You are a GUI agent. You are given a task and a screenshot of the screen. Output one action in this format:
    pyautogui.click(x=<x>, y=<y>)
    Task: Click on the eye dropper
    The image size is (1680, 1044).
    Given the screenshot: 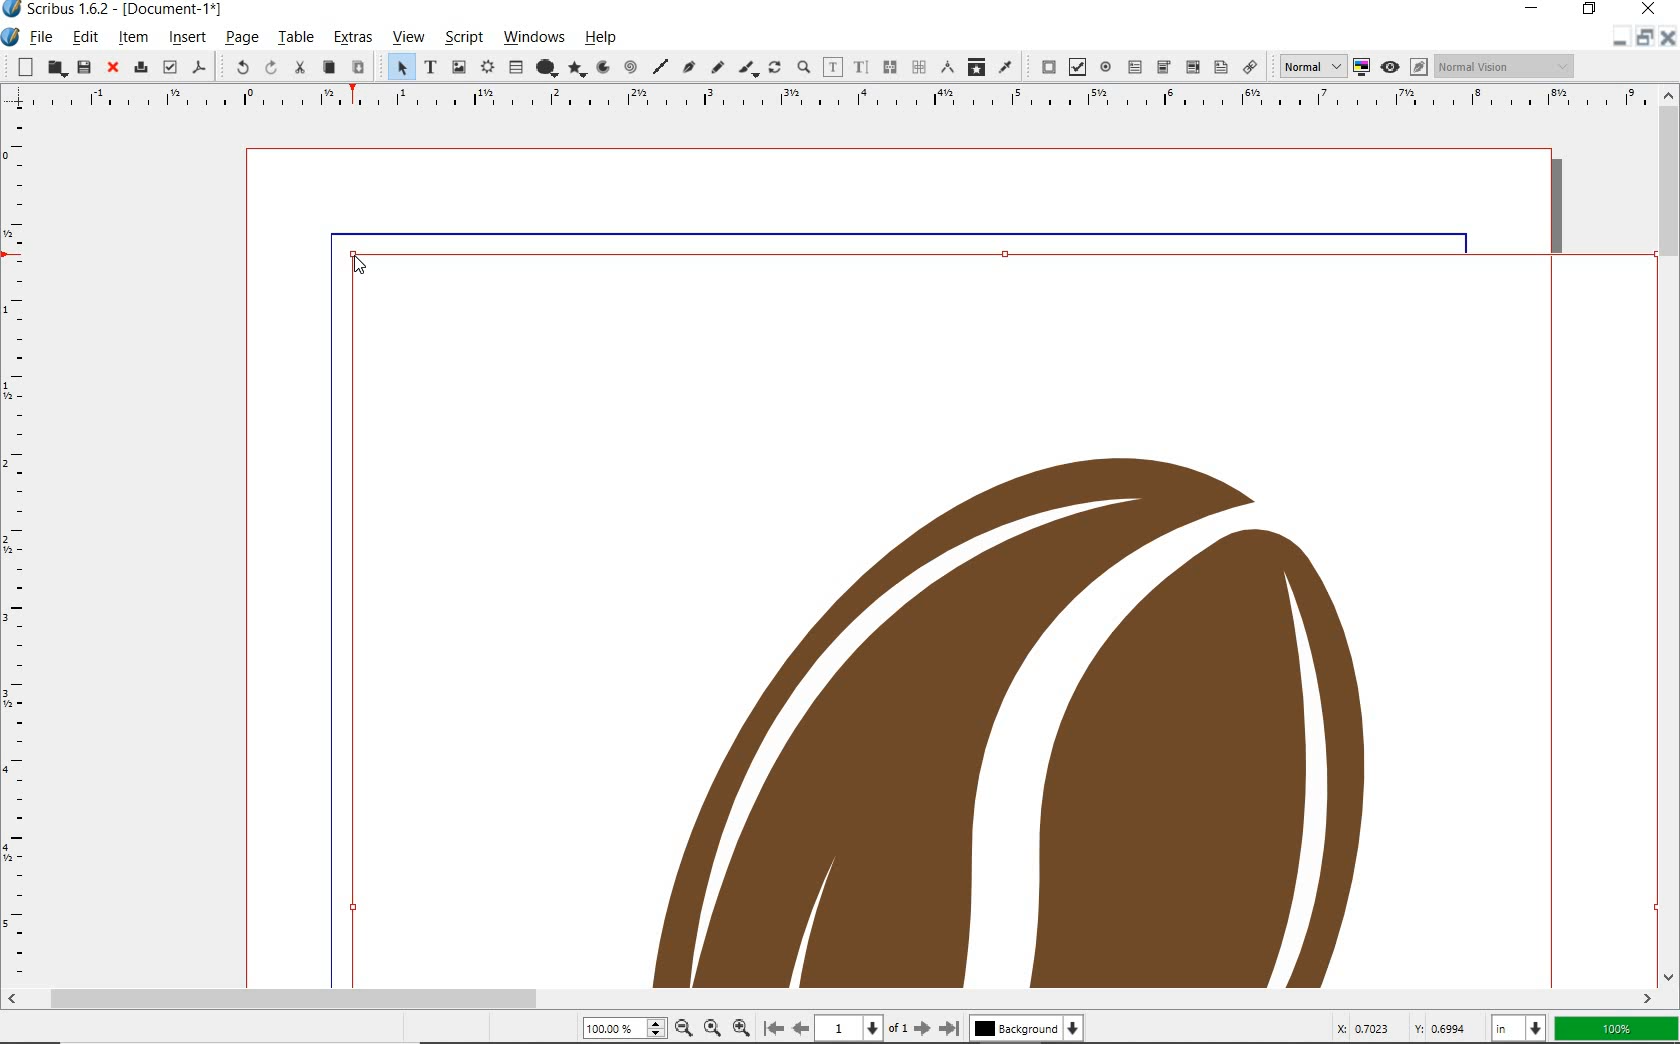 What is the action you would take?
    pyautogui.click(x=1005, y=67)
    